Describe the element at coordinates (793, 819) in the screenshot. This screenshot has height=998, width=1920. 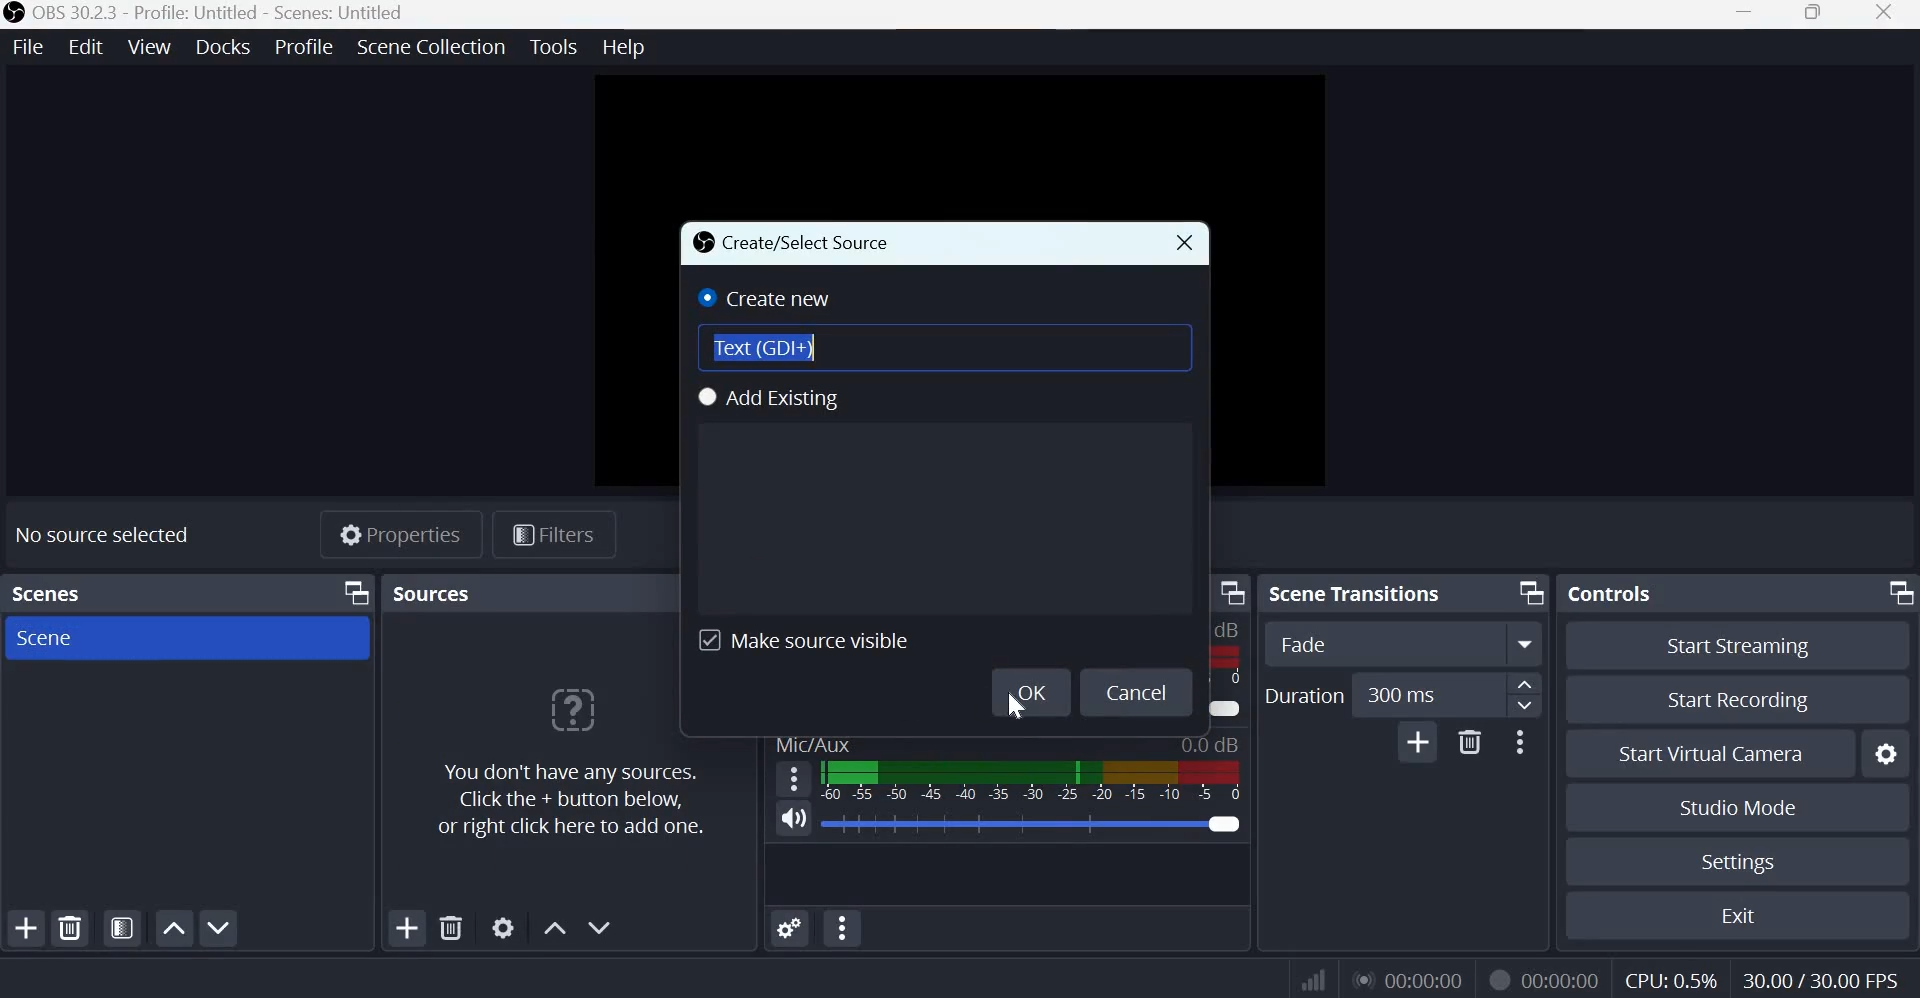
I see `Speaker icon` at that location.